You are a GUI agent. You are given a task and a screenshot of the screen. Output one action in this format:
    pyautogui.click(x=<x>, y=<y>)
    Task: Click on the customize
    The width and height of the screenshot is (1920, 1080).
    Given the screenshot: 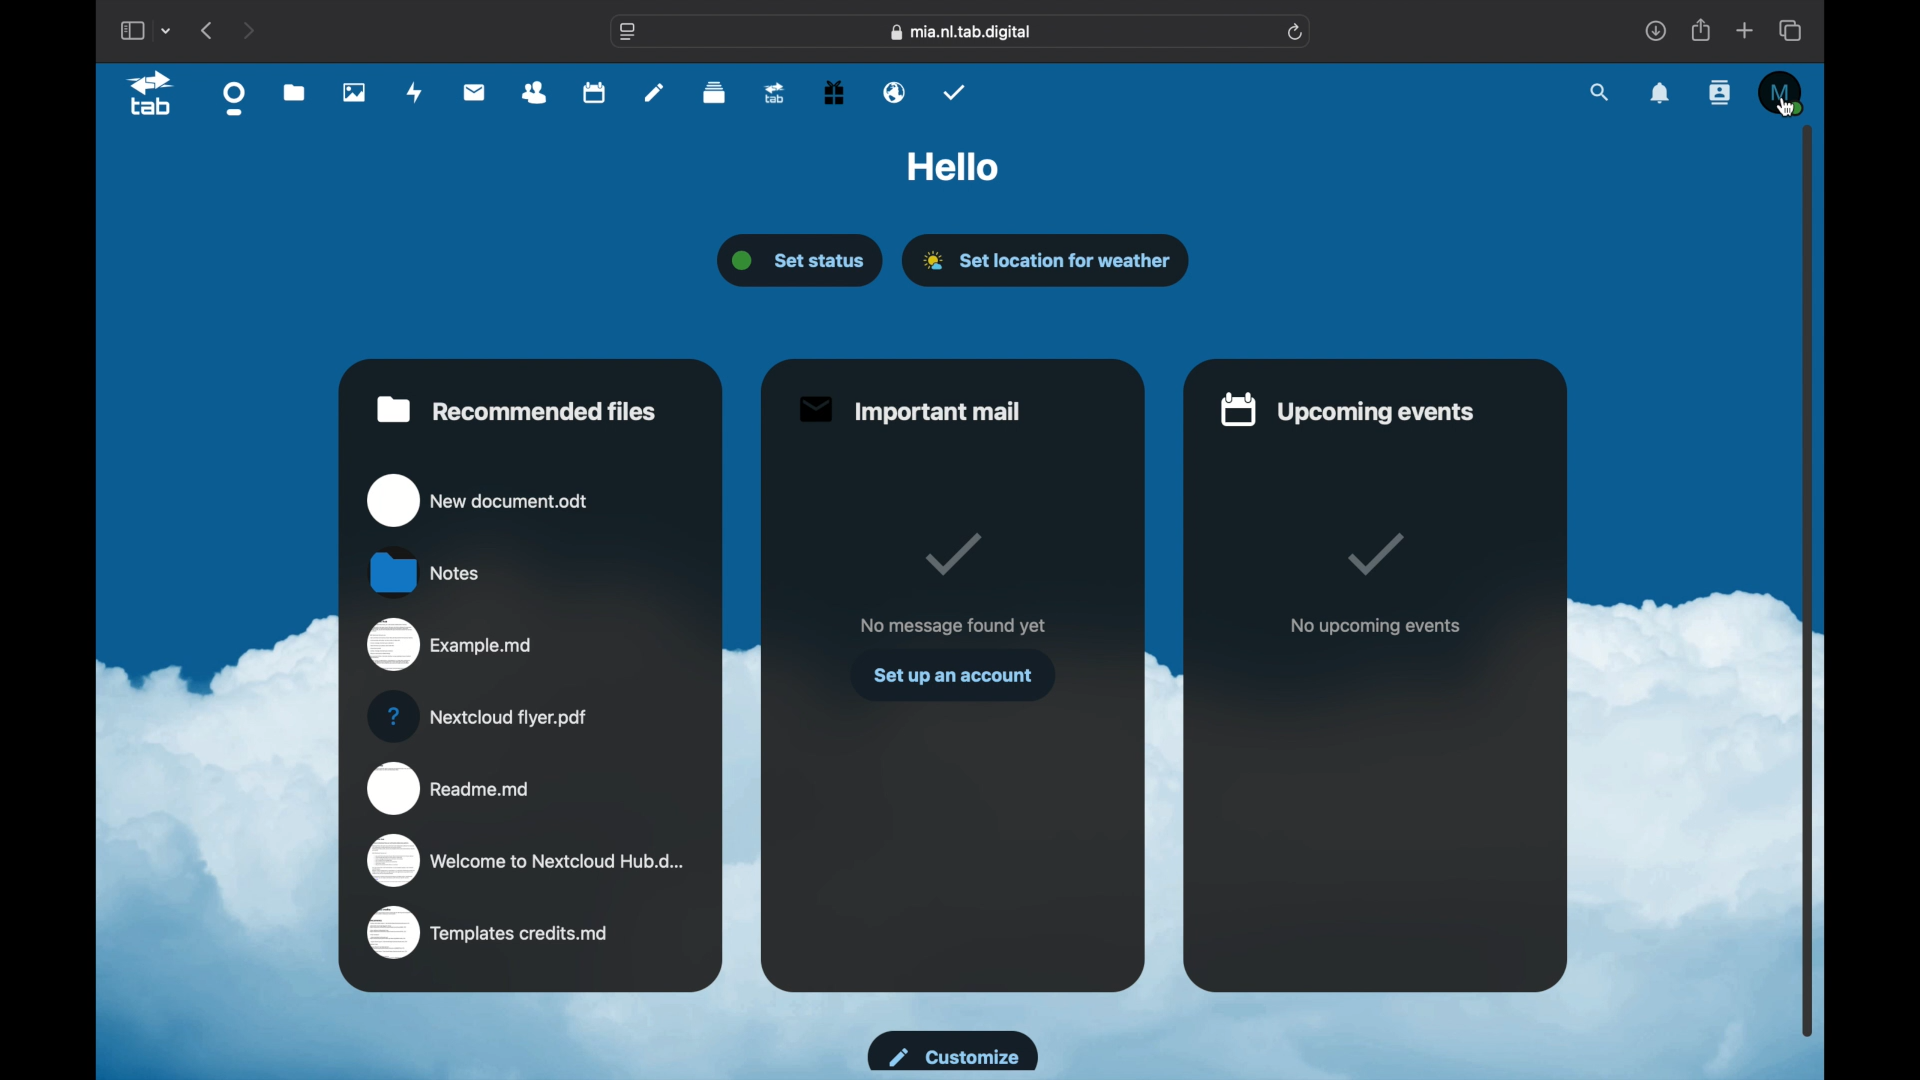 What is the action you would take?
    pyautogui.click(x=953, y=1052)
    